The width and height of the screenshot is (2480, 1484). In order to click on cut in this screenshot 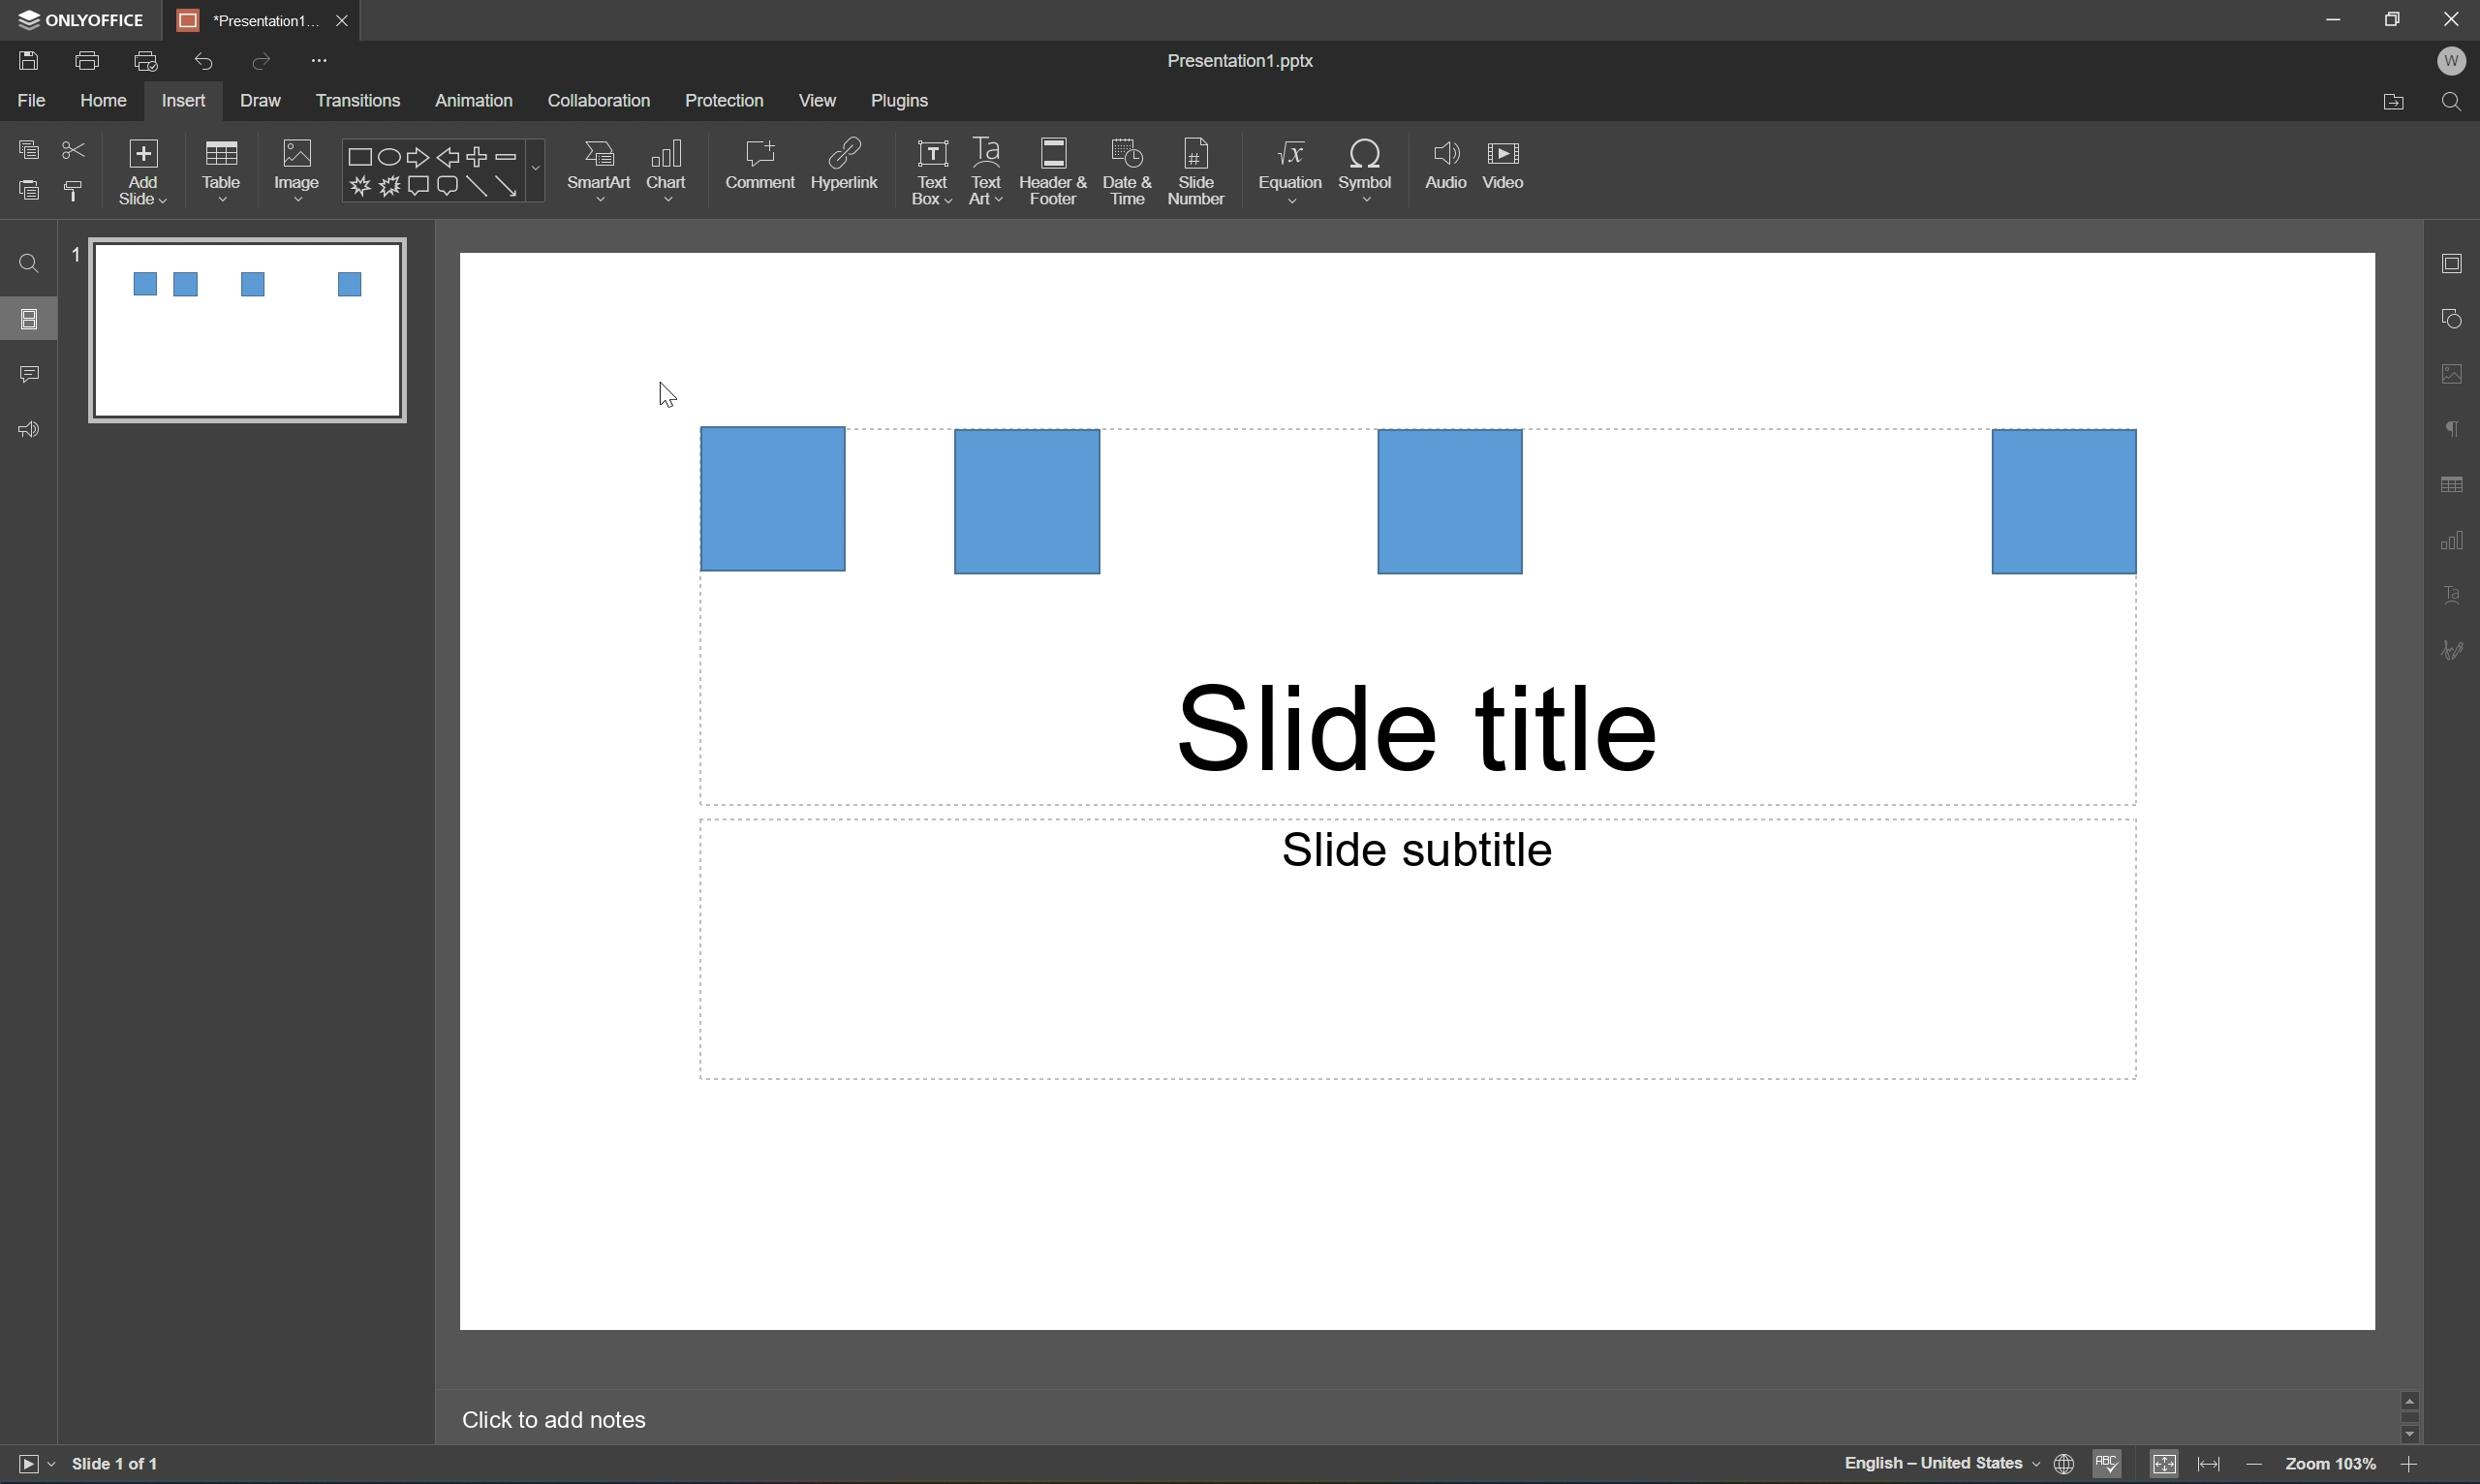, I will do `click(73, 146)`.